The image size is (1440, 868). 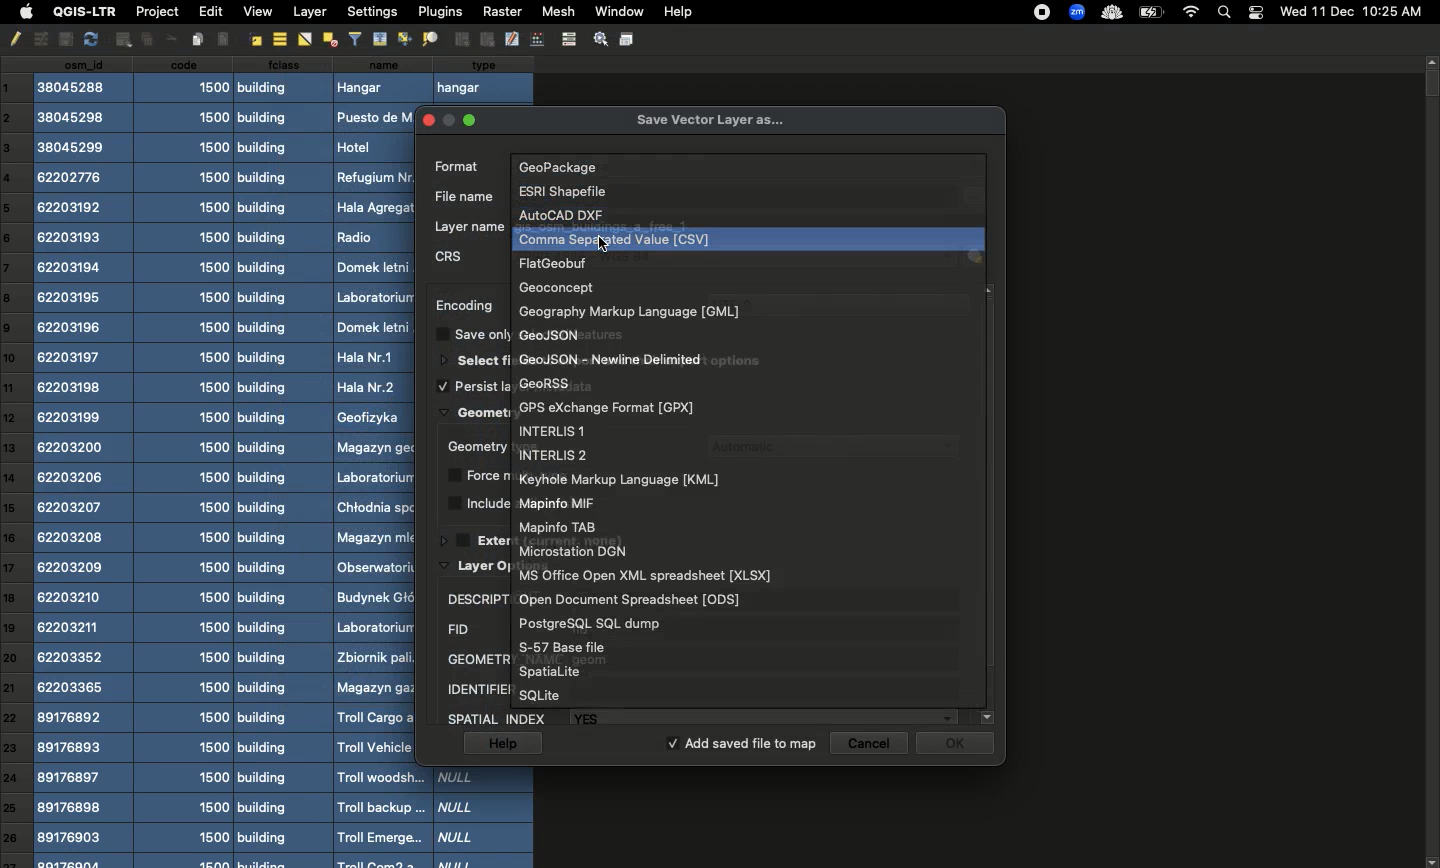 What do you see at coordinates (569, 162) in the screenshot?
I see `Format` at bounding box center [569, 162].